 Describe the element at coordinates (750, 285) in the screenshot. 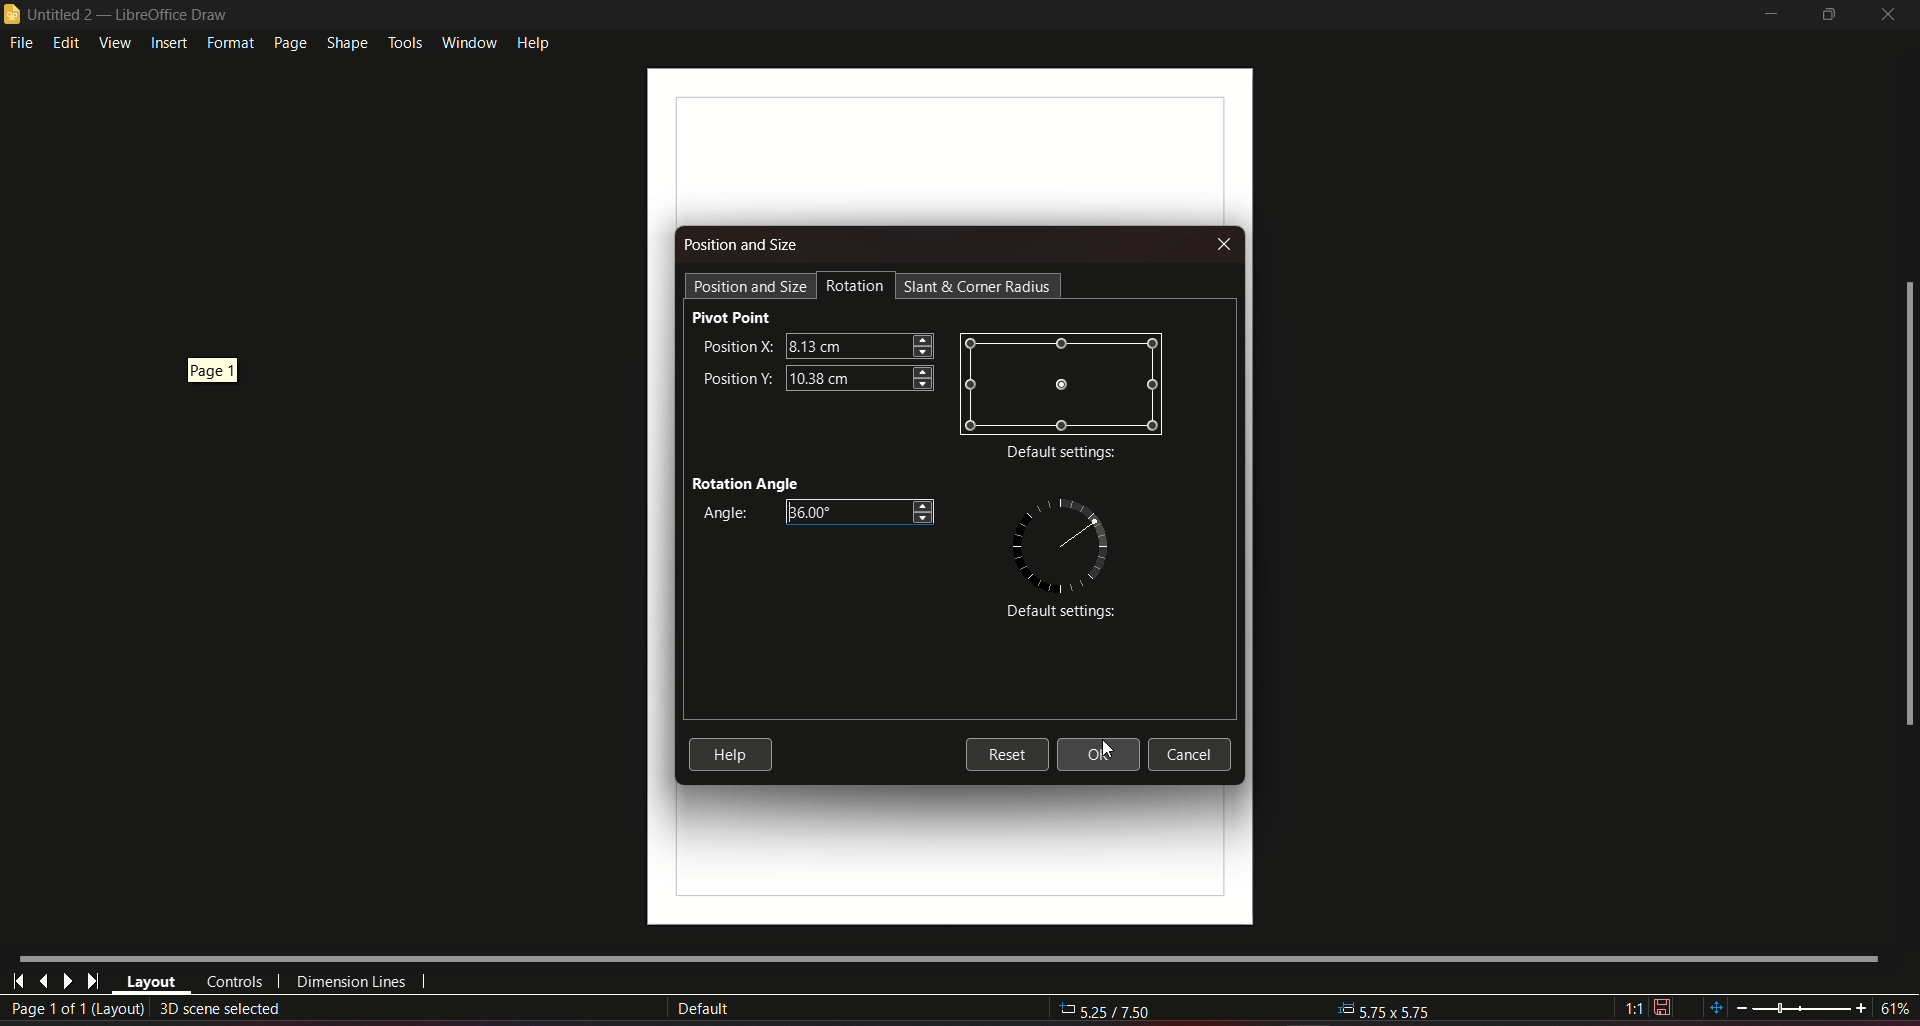

I see `position and size` at that location.